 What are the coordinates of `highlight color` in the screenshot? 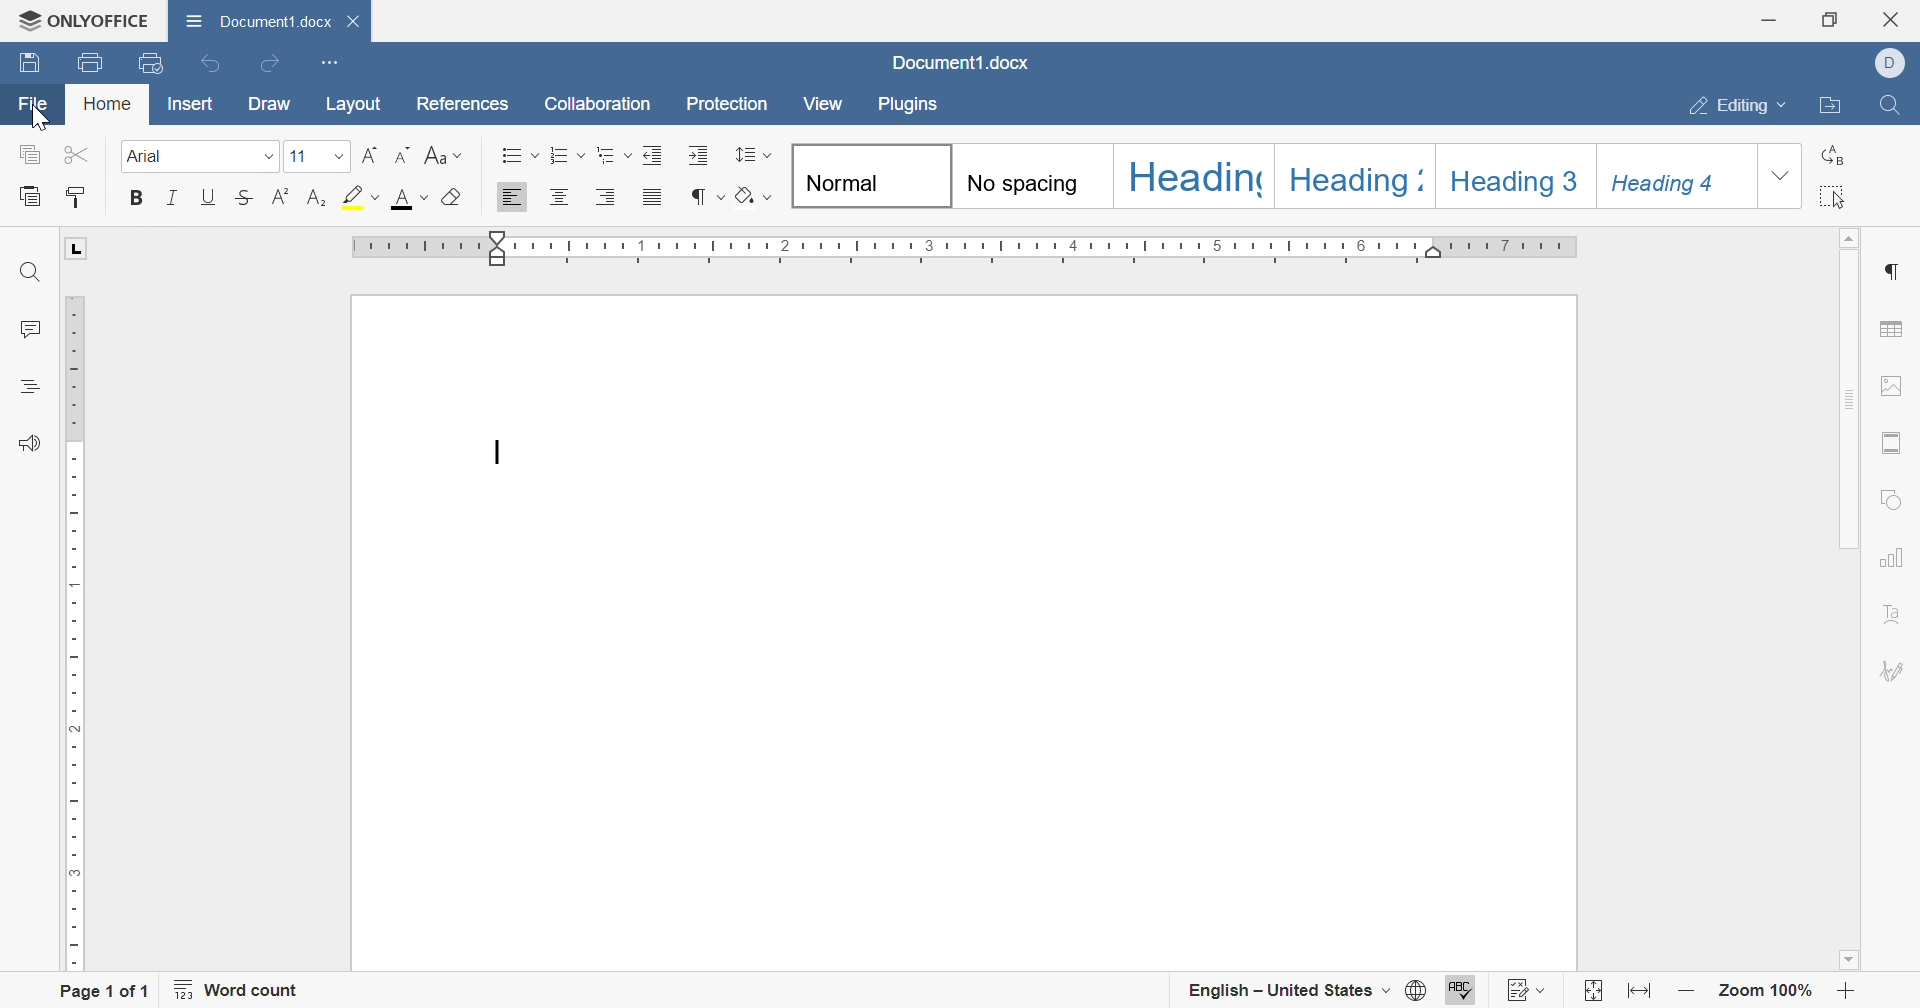 It's located at (362, 197).